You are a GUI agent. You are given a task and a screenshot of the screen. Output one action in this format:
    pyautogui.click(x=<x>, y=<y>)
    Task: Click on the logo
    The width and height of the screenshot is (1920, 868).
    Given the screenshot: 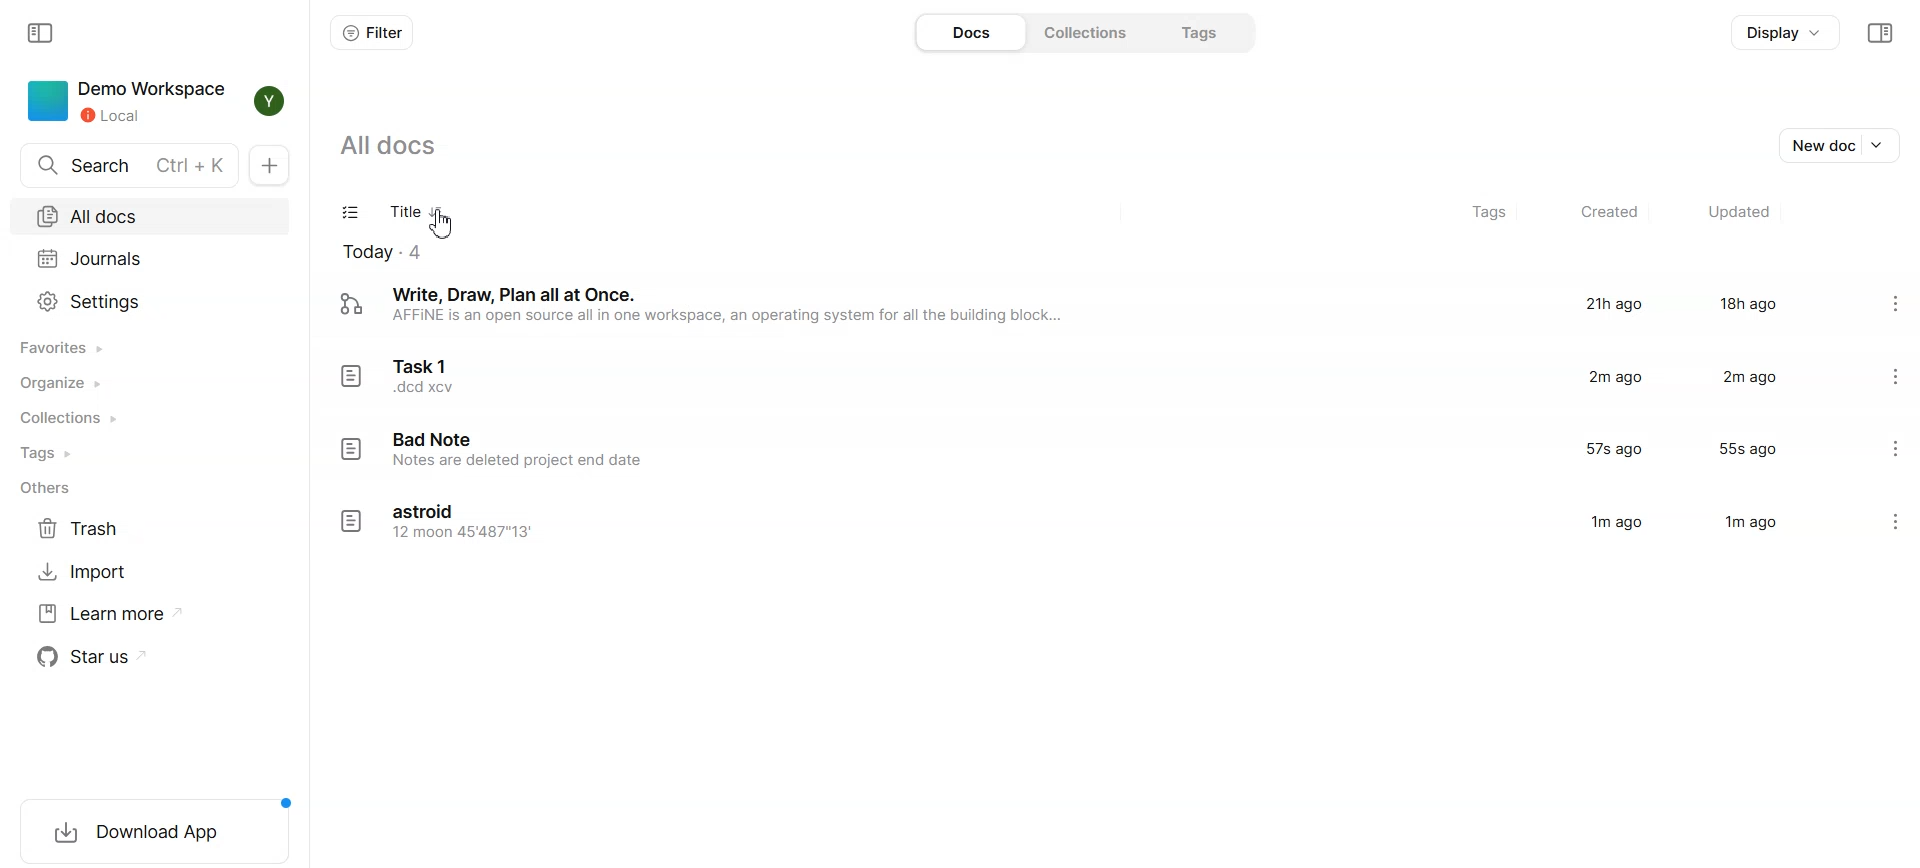 What is the action you would take?
    pyautogui.click(x=350, y=450)
    